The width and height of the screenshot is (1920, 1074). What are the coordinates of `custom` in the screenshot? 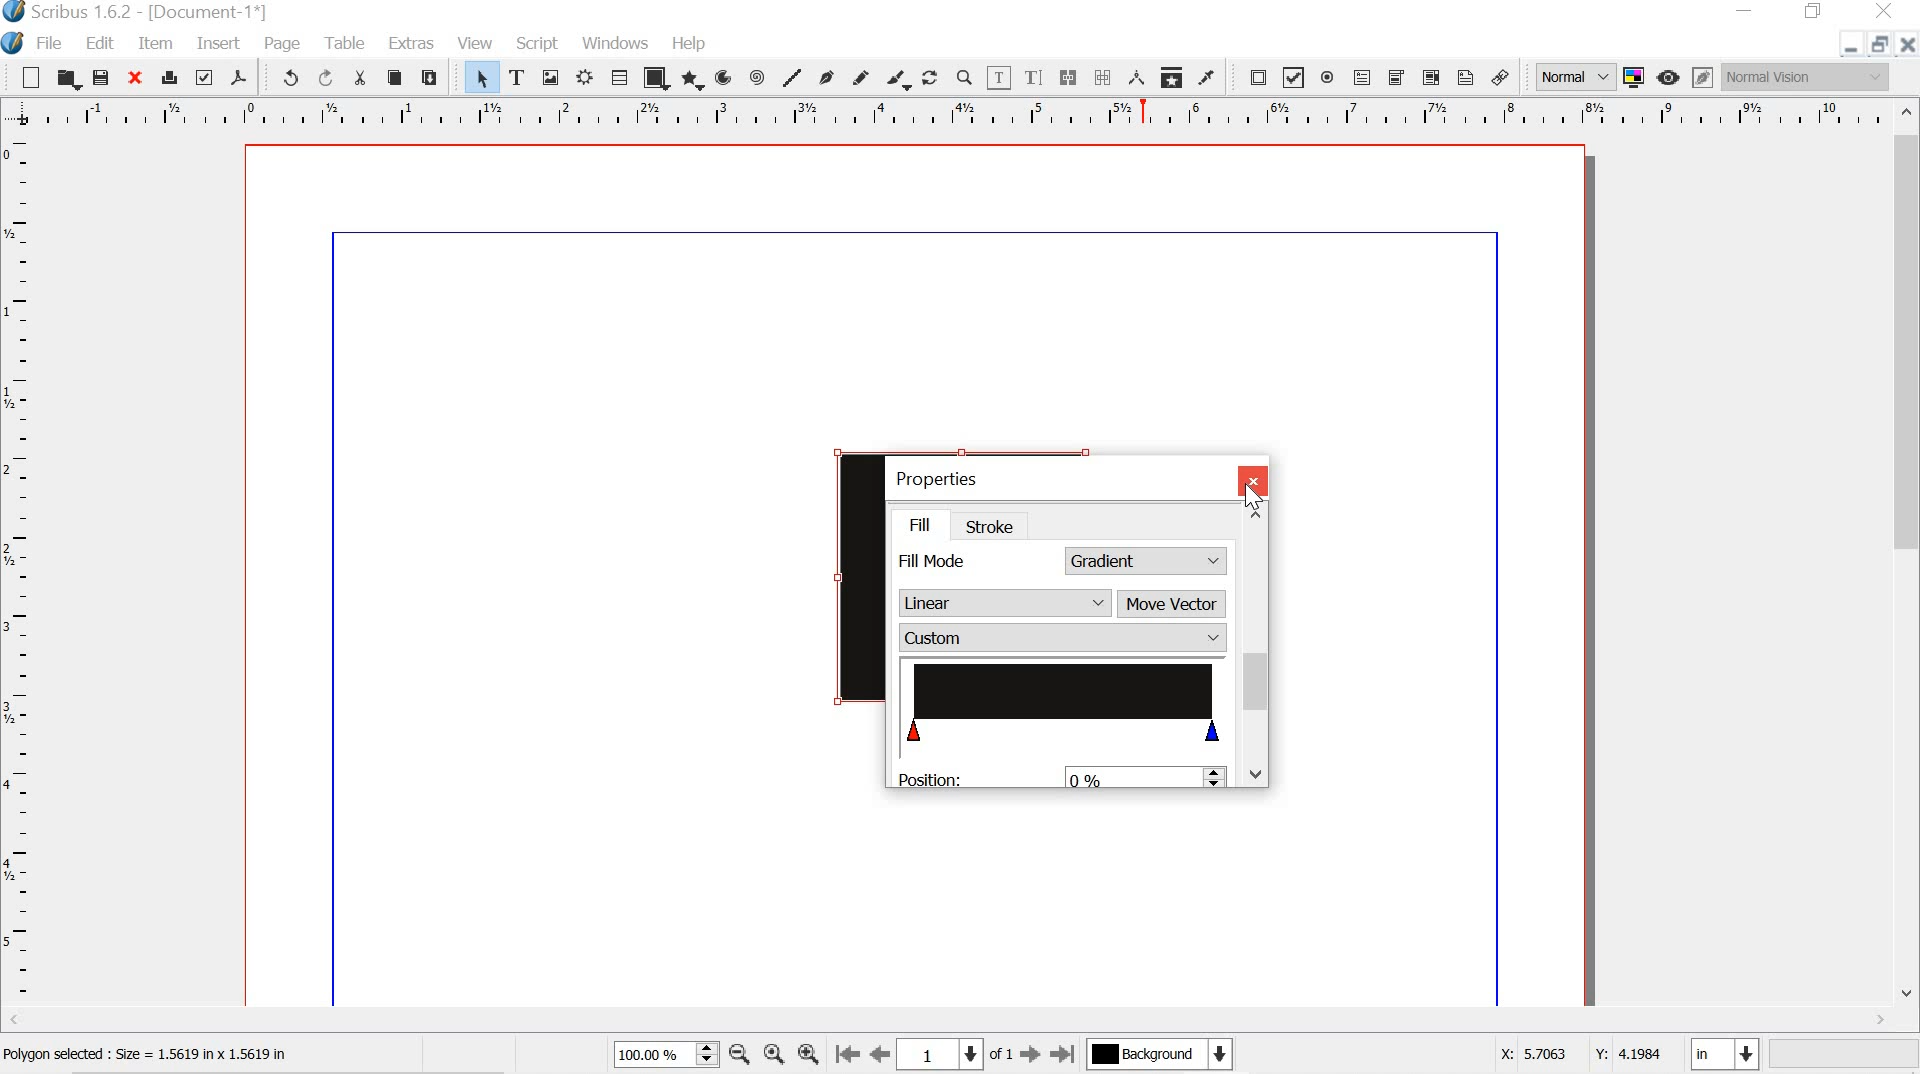 It's located at (1062, 639).